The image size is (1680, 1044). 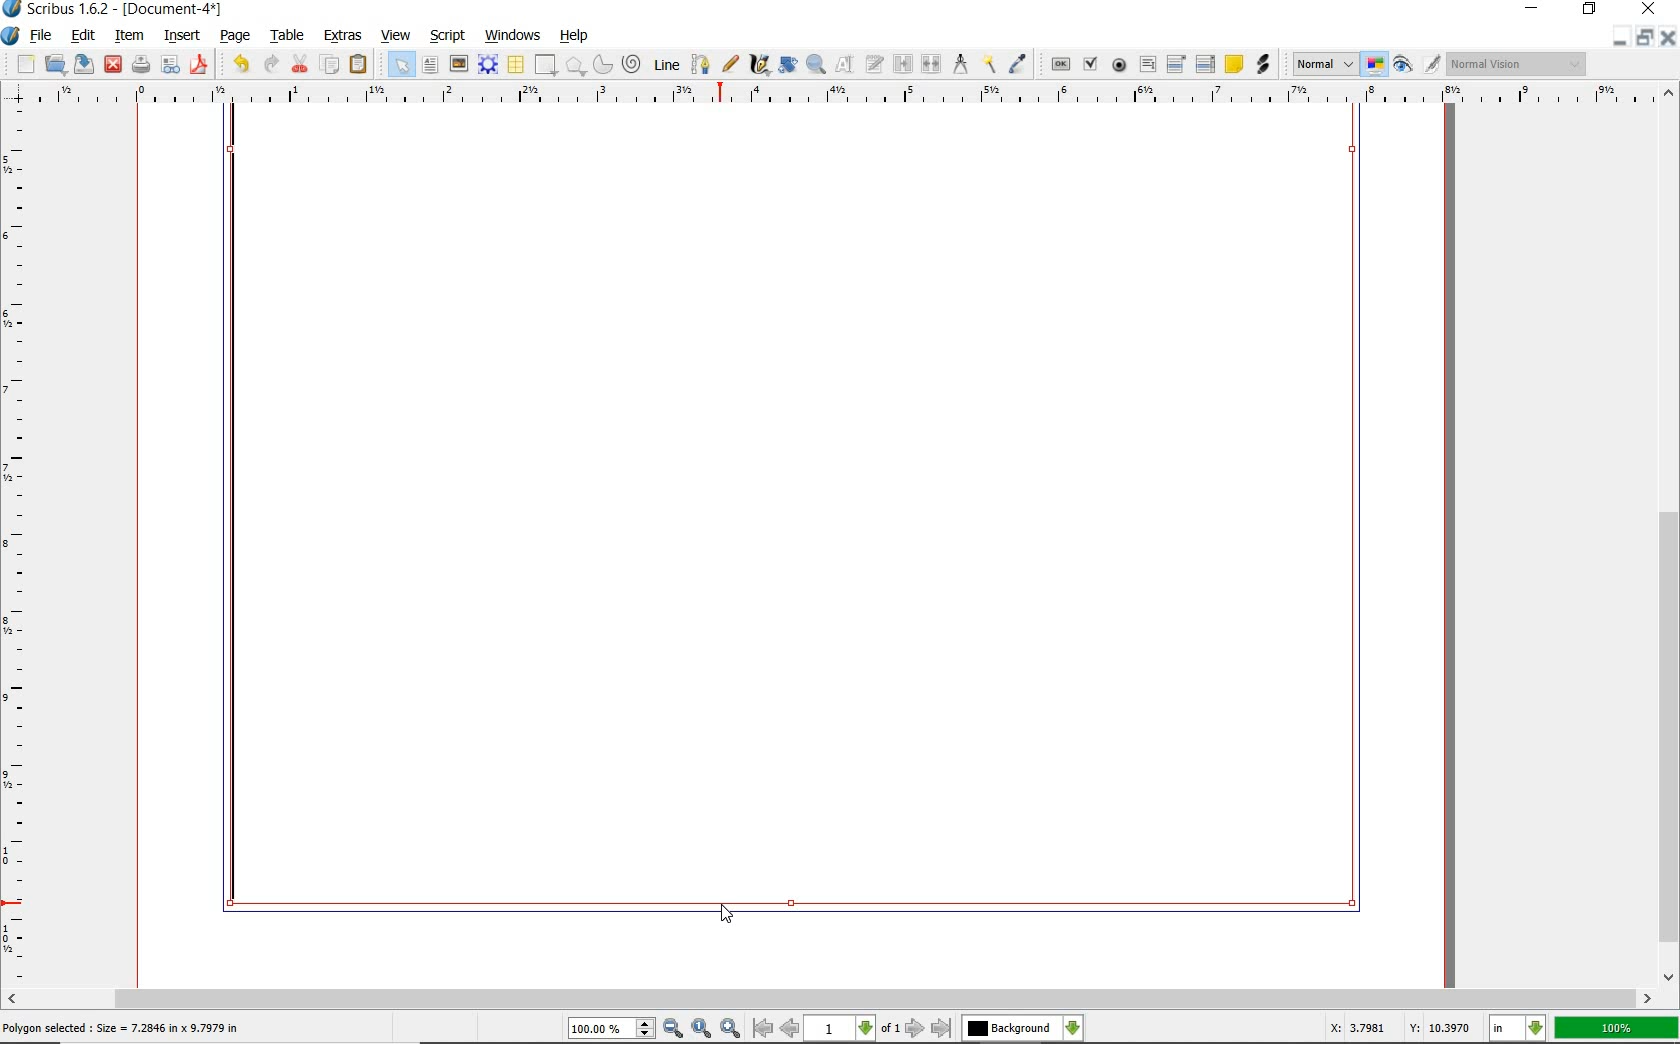 What do you see at coordinates (843, 95) in the screenshot?
I see `ruler` at bounding box center [843, 95].